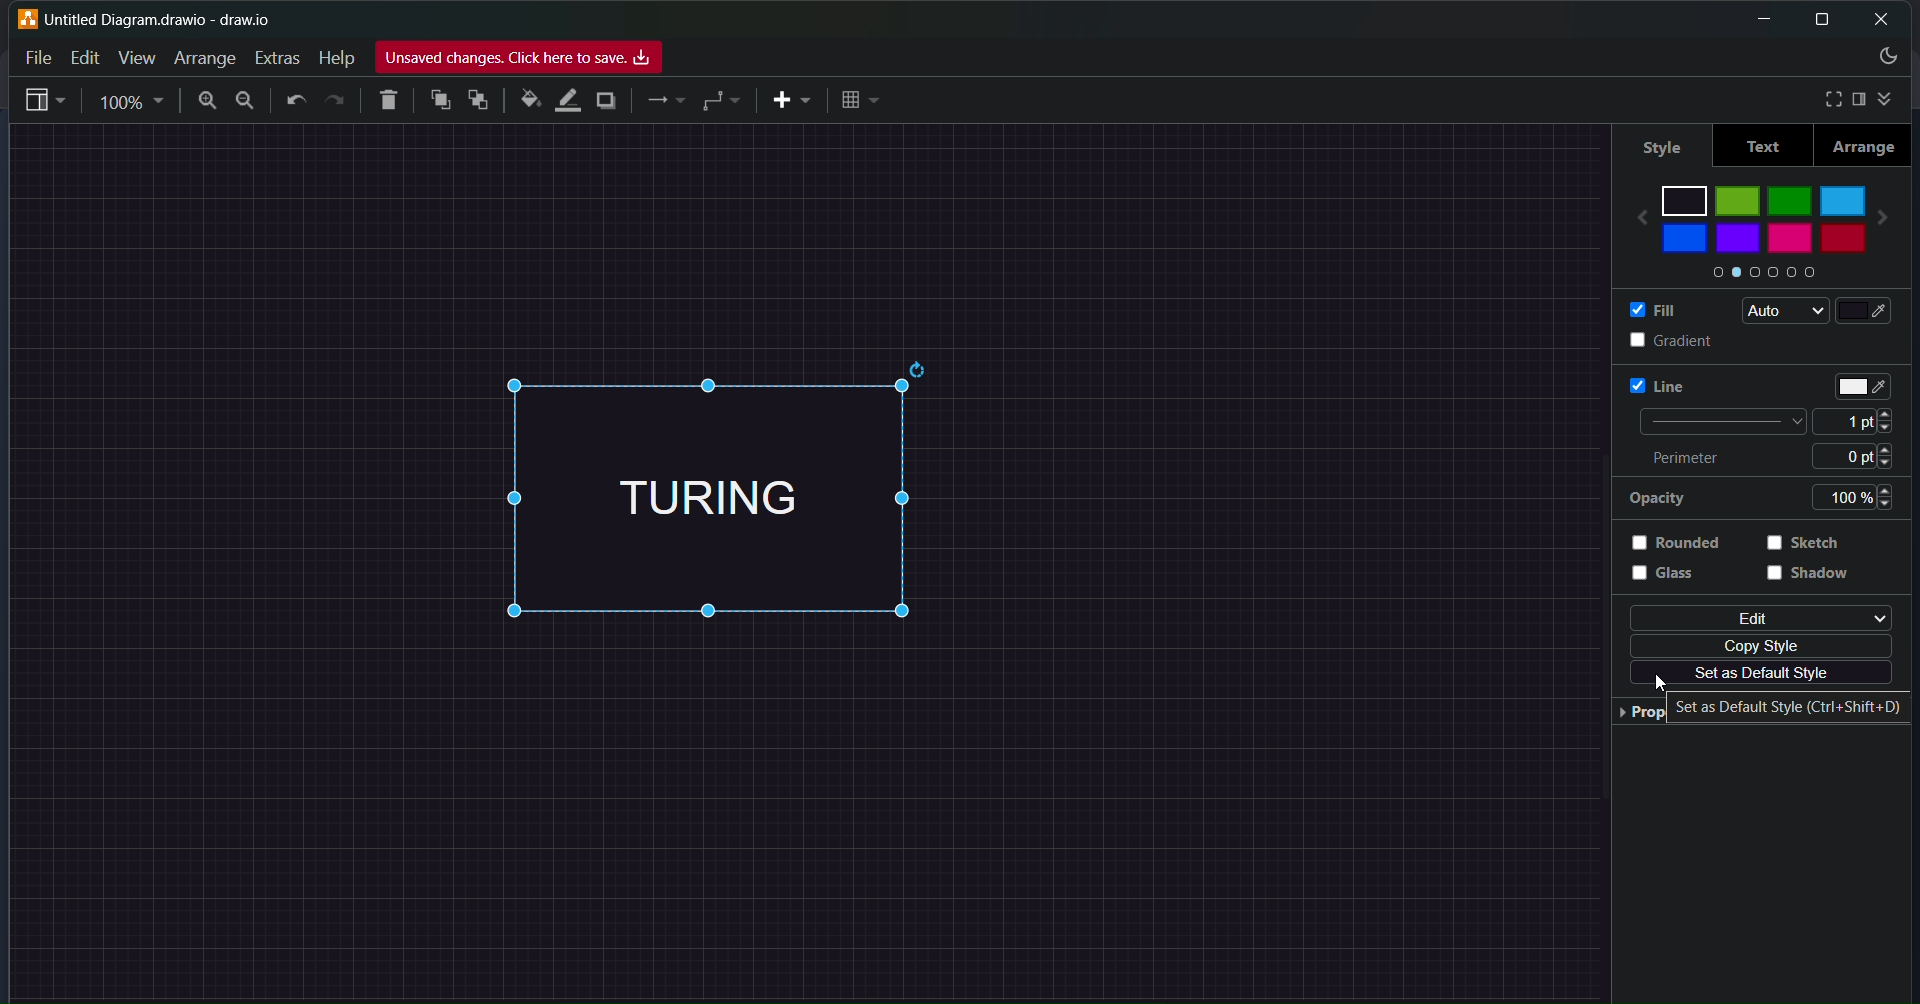 This screenshot has height=1004, width=1920. Describe the element at coordinates (1652, 340) in the screenshot. I see `gradient` at that location.